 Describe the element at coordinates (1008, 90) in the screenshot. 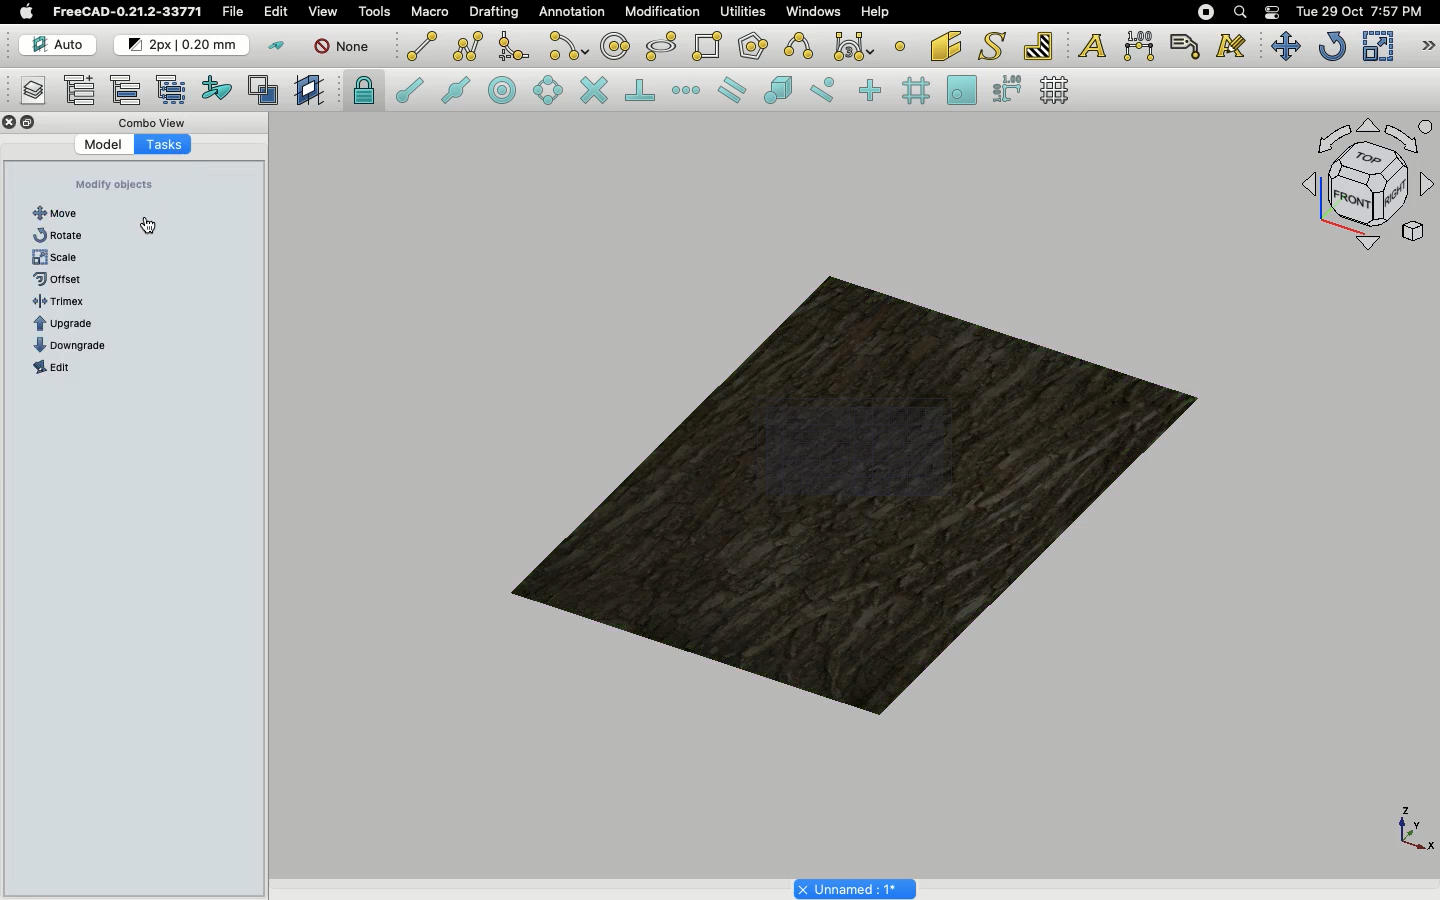

I see `Snap dimensions` at that location.